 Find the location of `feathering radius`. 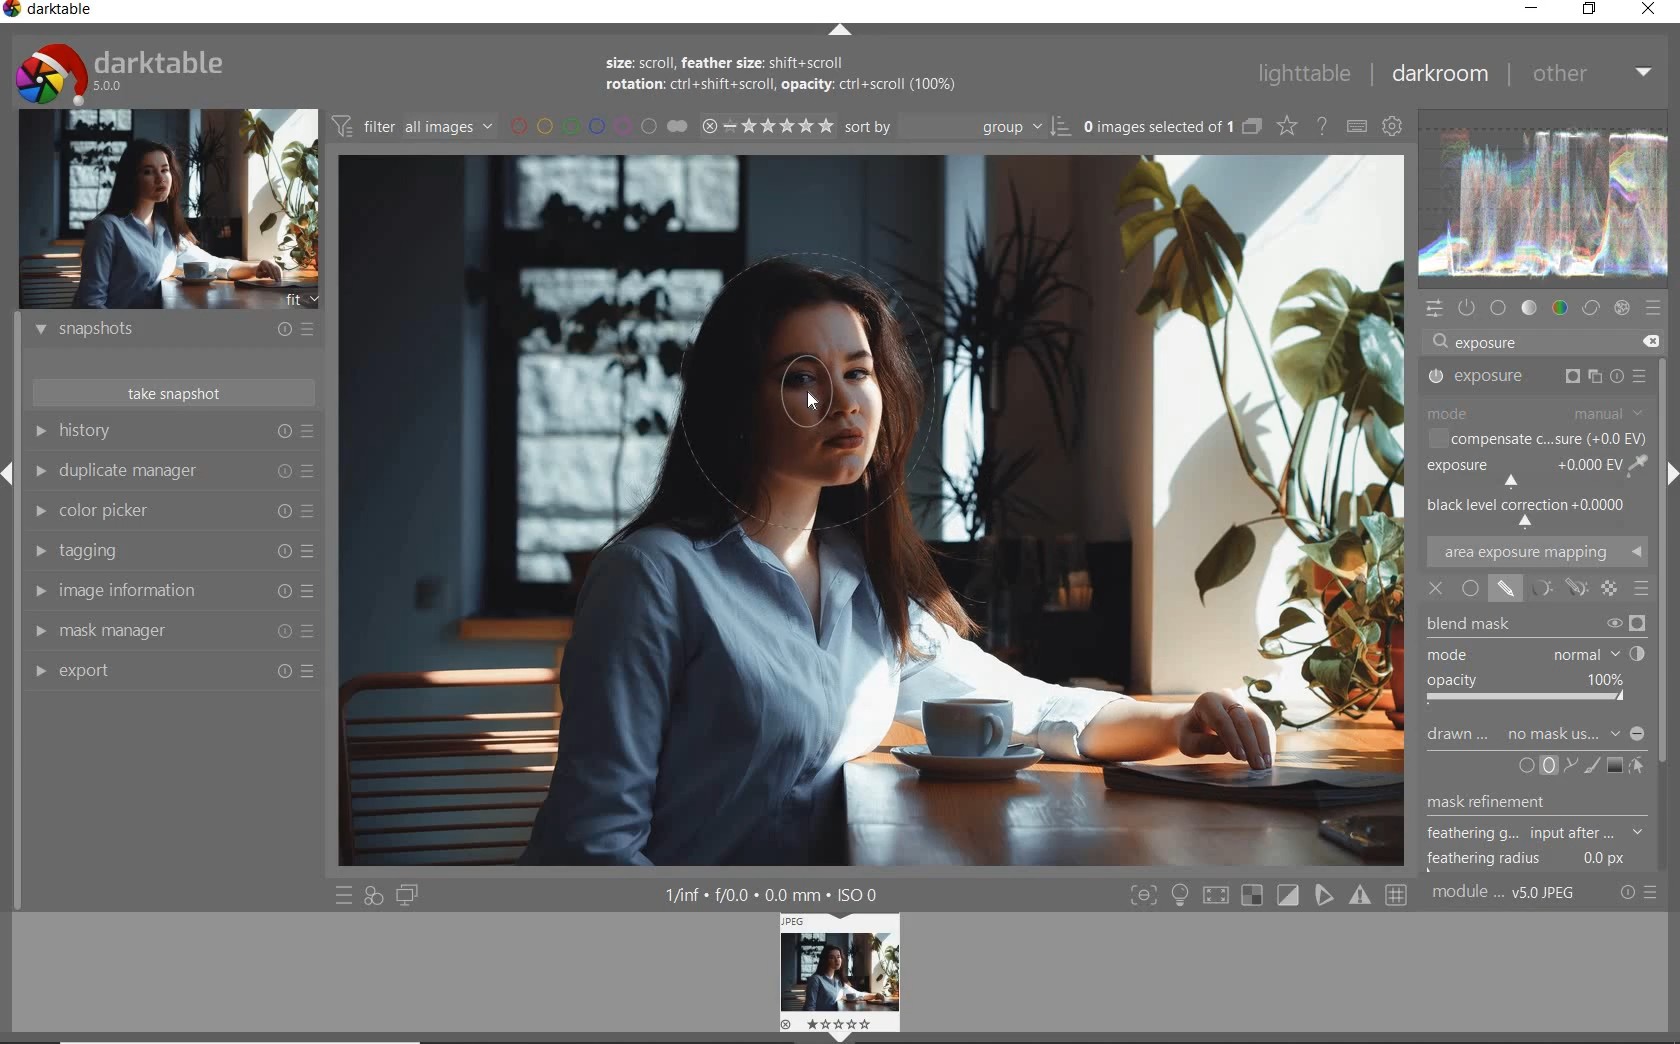

feathering radius is located at coordinates (1526, 859).